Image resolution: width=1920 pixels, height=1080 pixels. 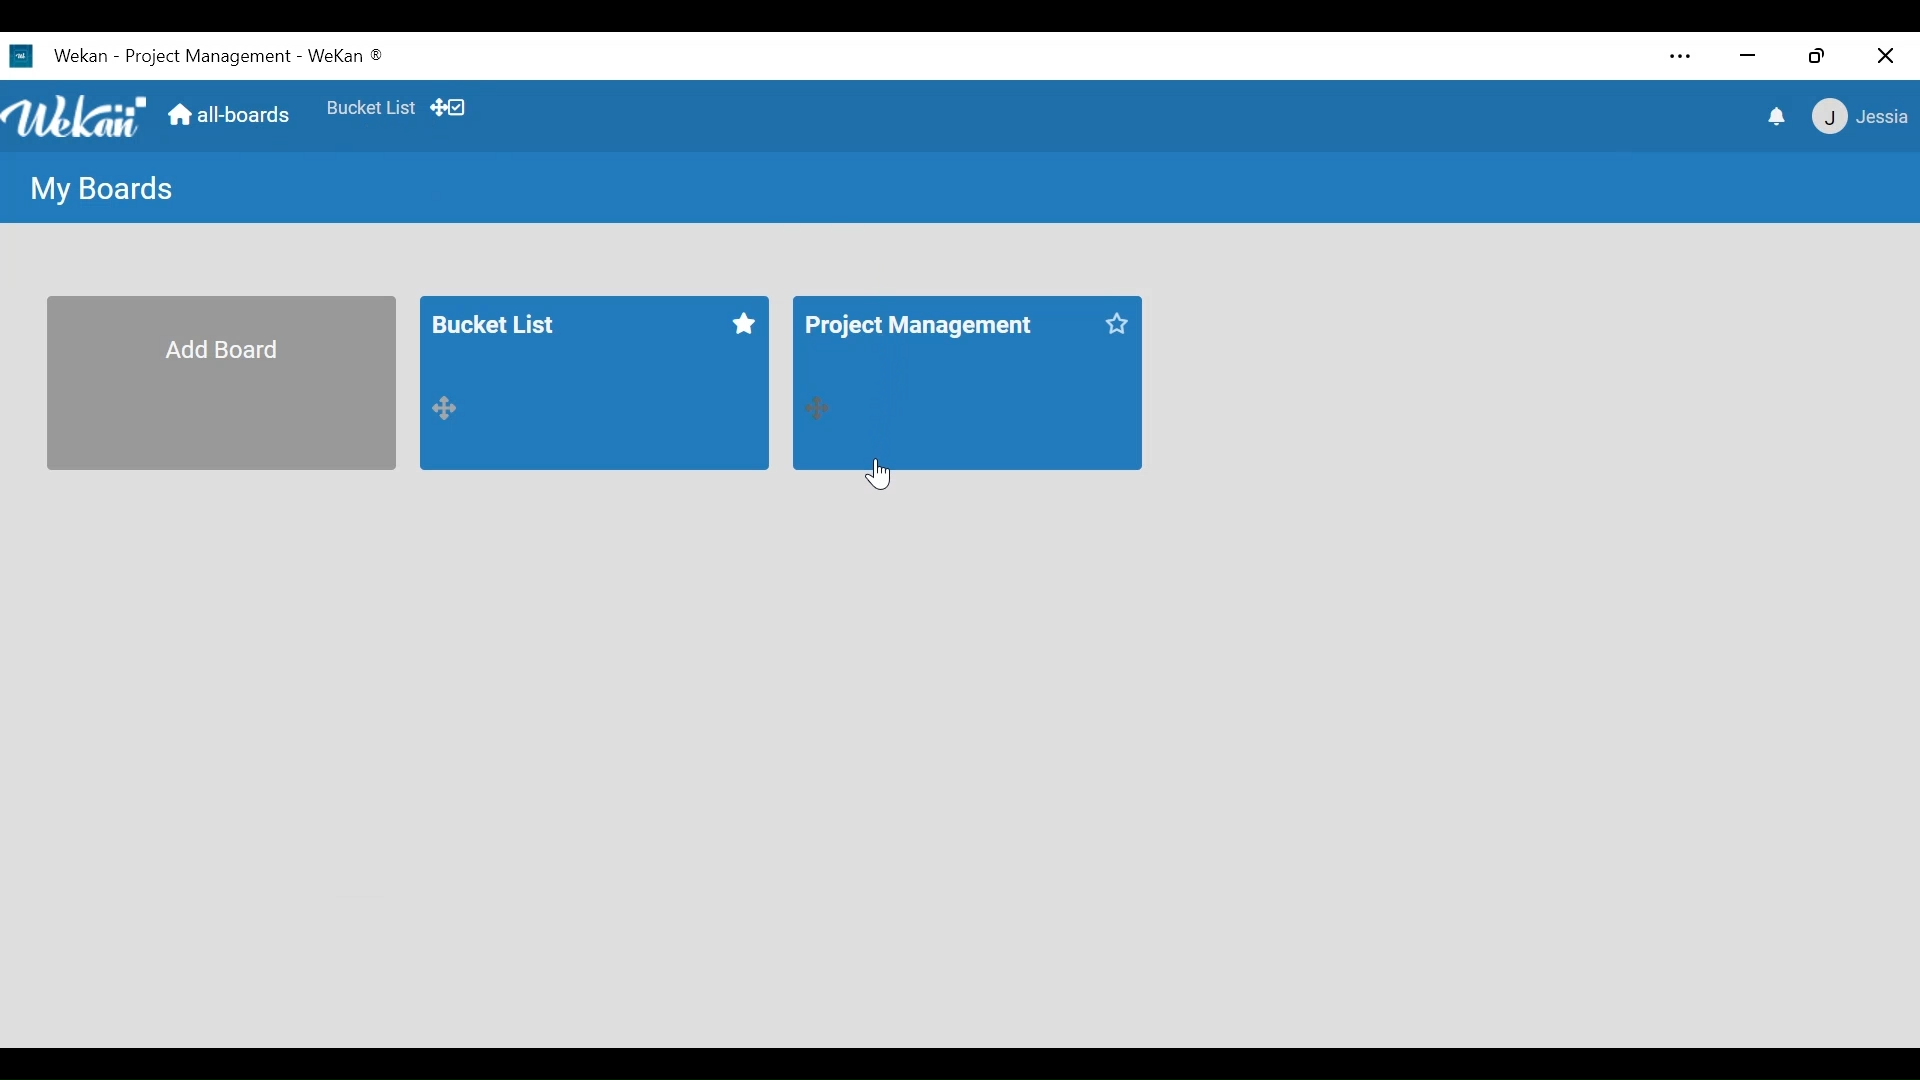 What do you see at coordinates (257, 59) in the screenshot?
I see `Board Title` at bounding box center [257, 59].